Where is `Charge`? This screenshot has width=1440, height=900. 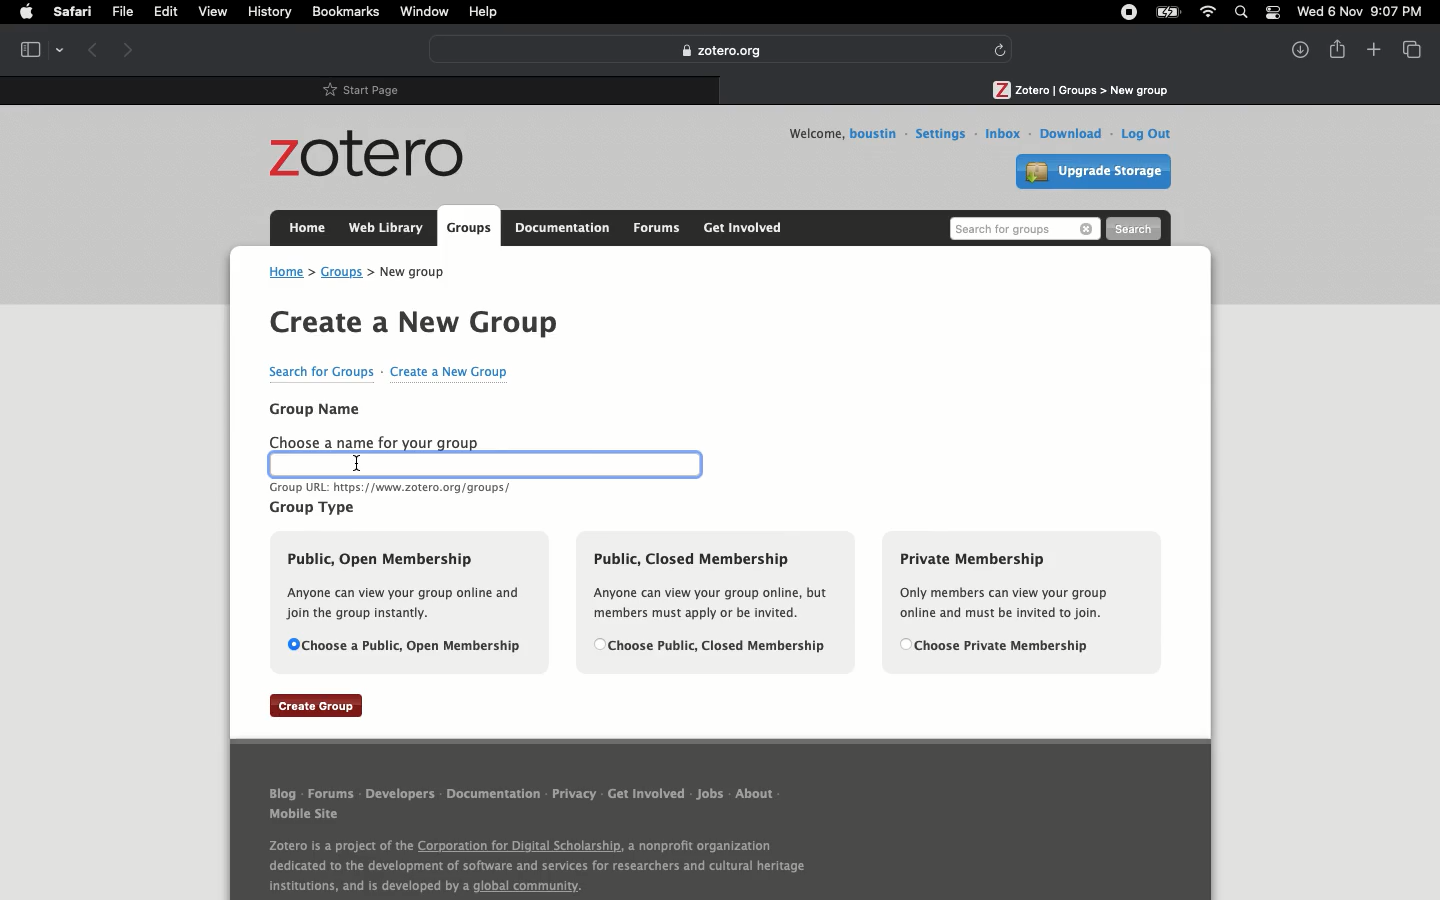
Charge is located at coordinates (1164, 12).